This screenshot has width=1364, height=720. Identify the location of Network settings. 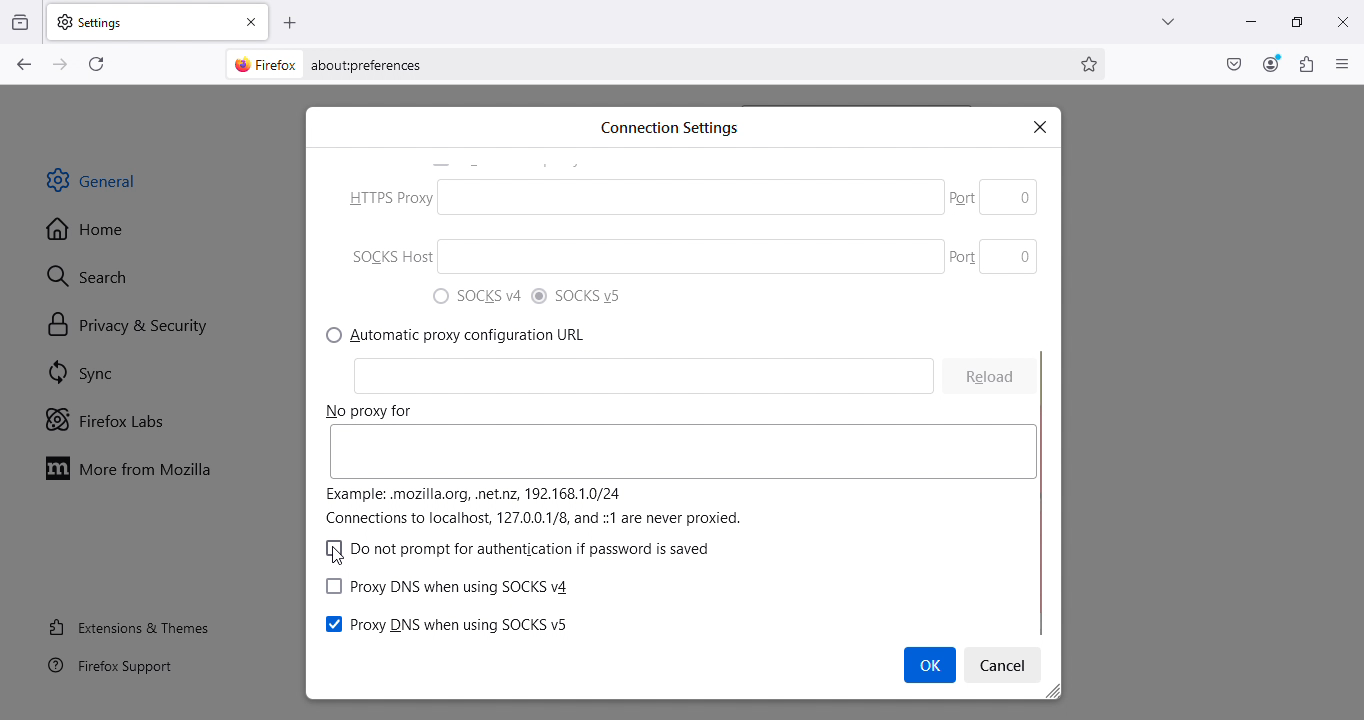
(455, 586).